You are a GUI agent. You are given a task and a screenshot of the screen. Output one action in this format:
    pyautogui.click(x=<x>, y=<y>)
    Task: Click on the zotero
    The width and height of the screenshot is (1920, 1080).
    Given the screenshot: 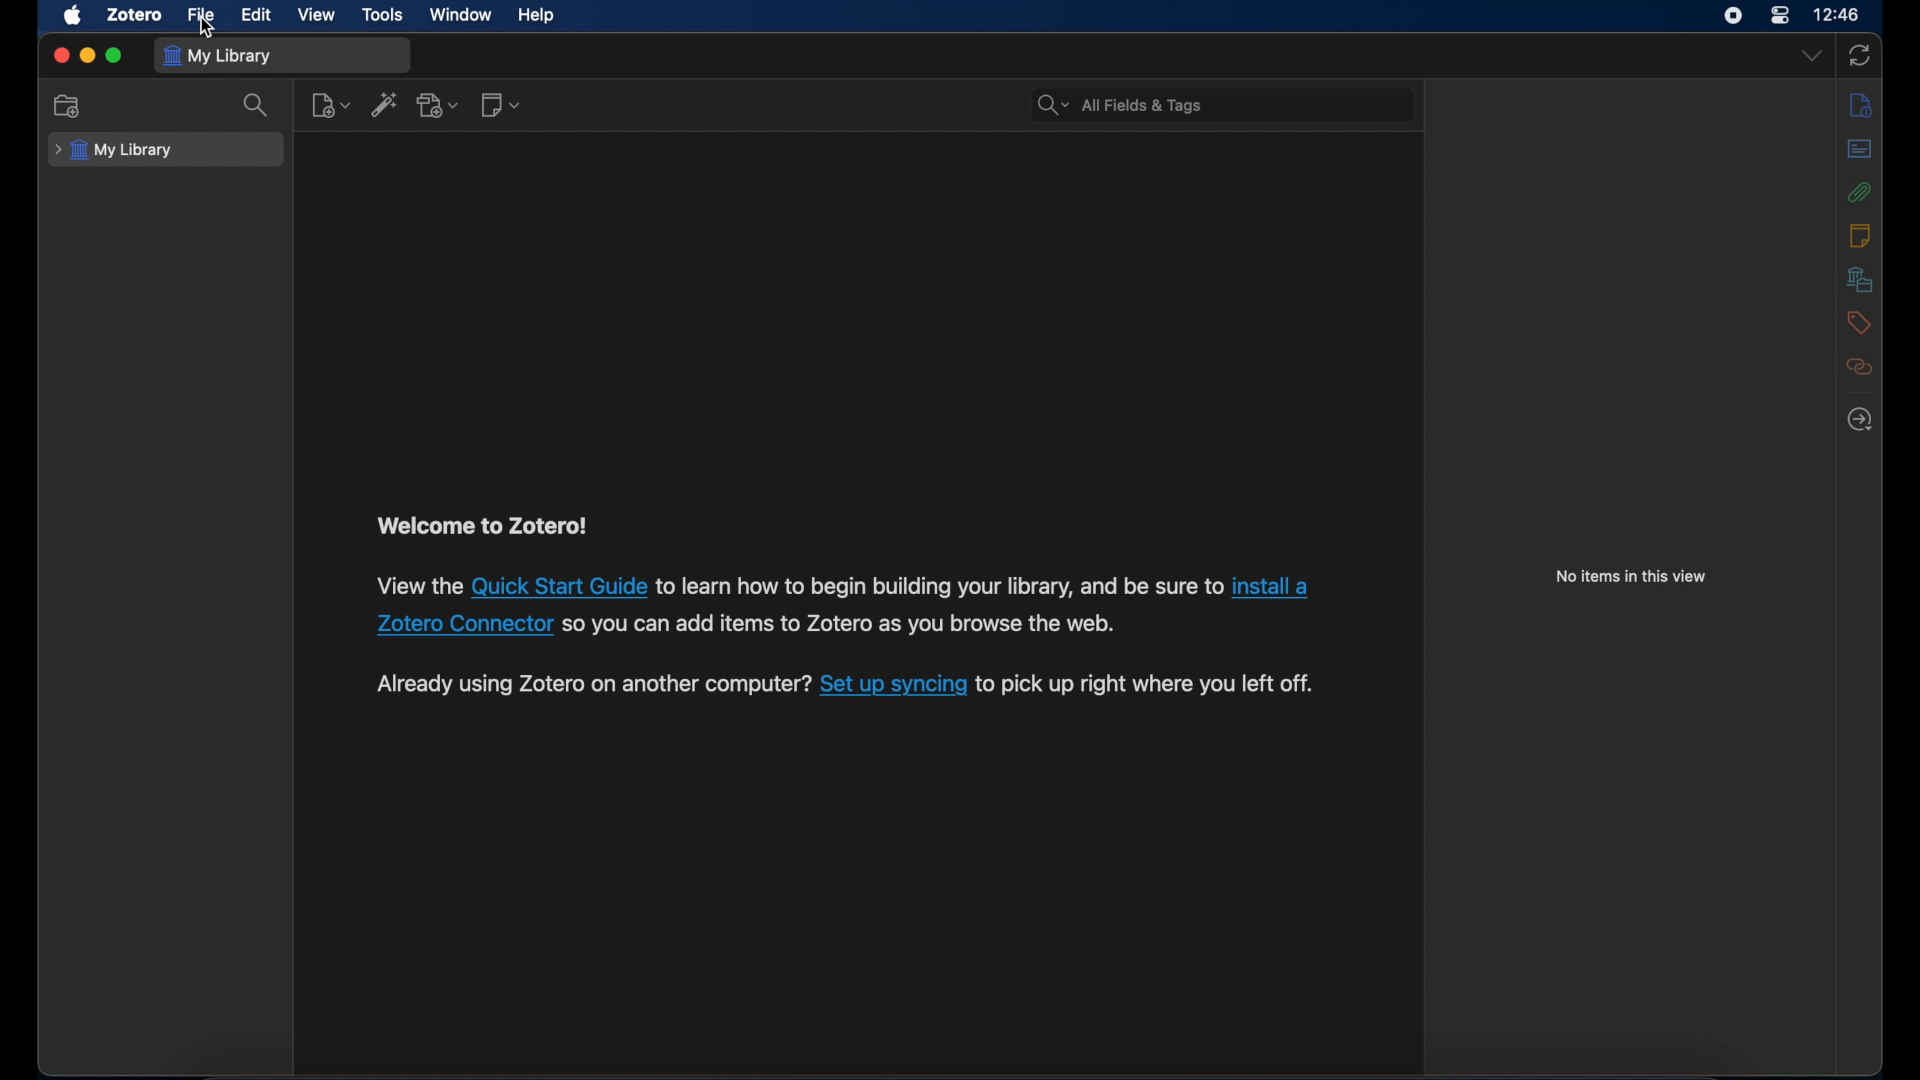 What is the action you would take?
    pyautogui.click(x=136, y=15)
    